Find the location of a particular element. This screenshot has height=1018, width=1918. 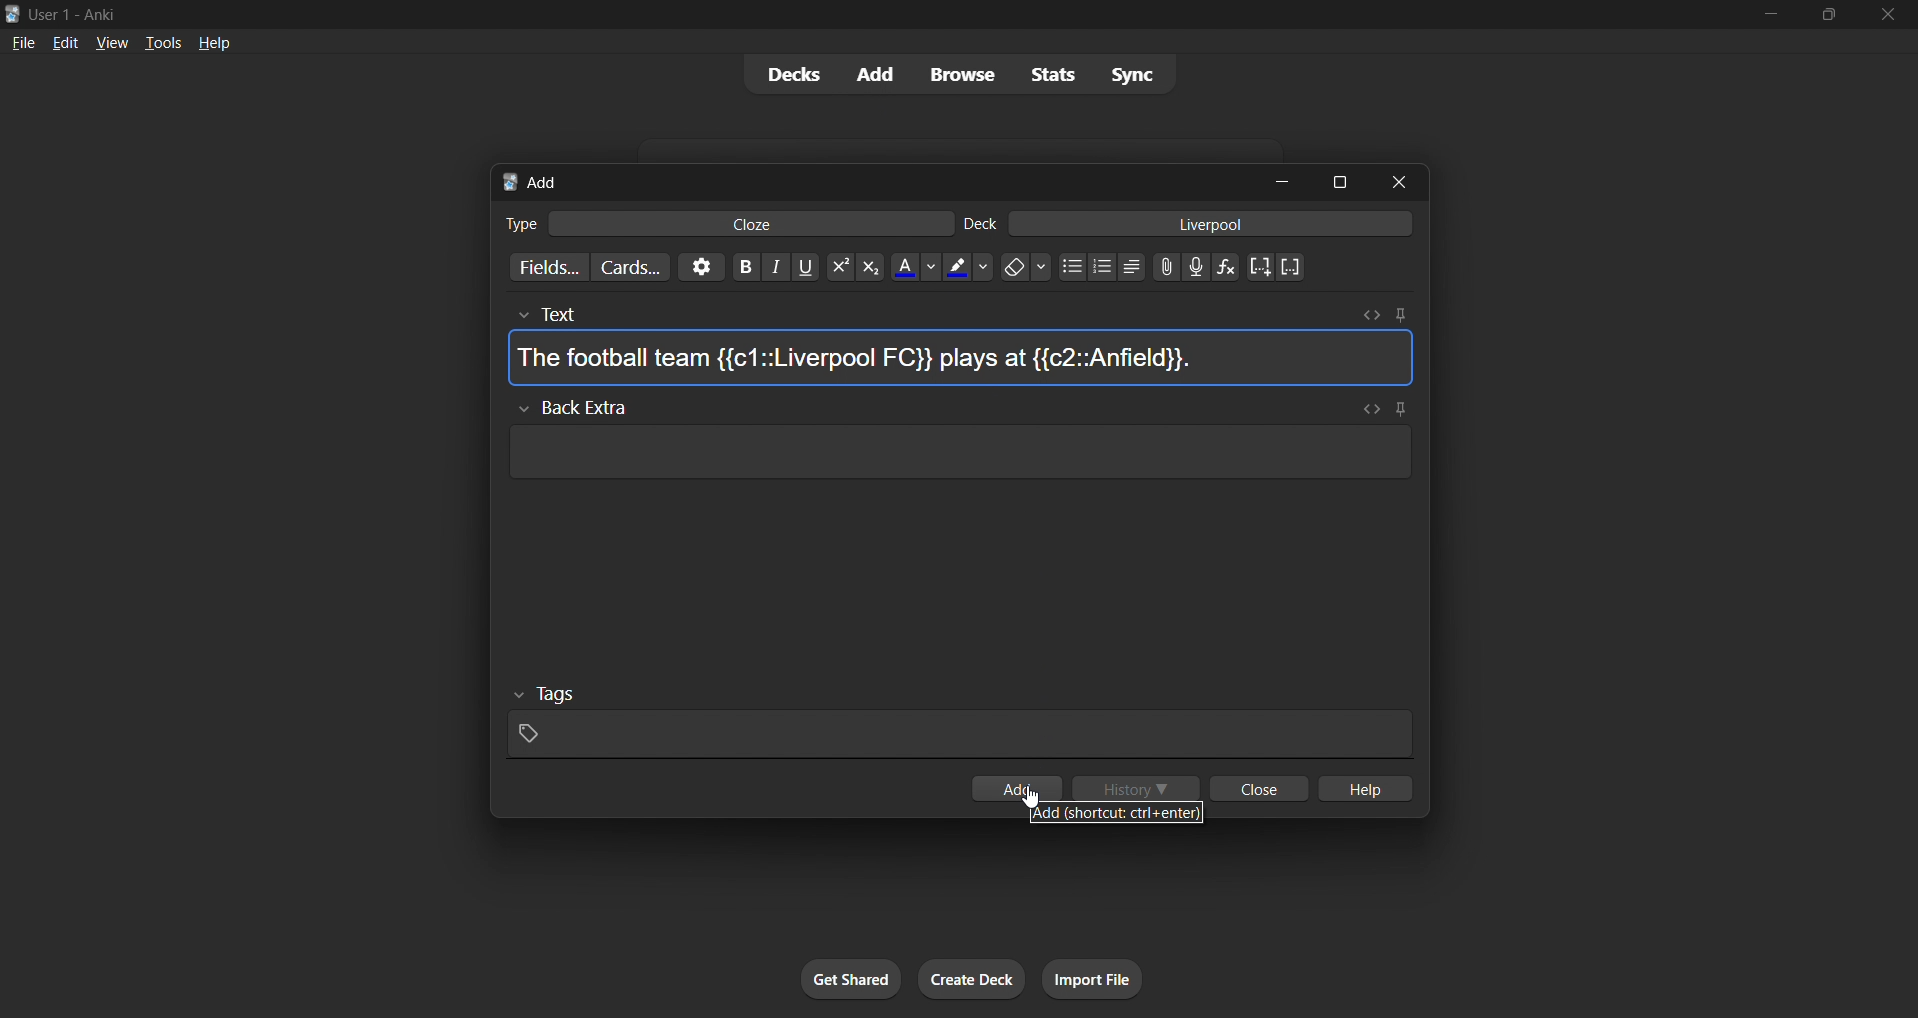

browse is located at coordinates (957, 74).